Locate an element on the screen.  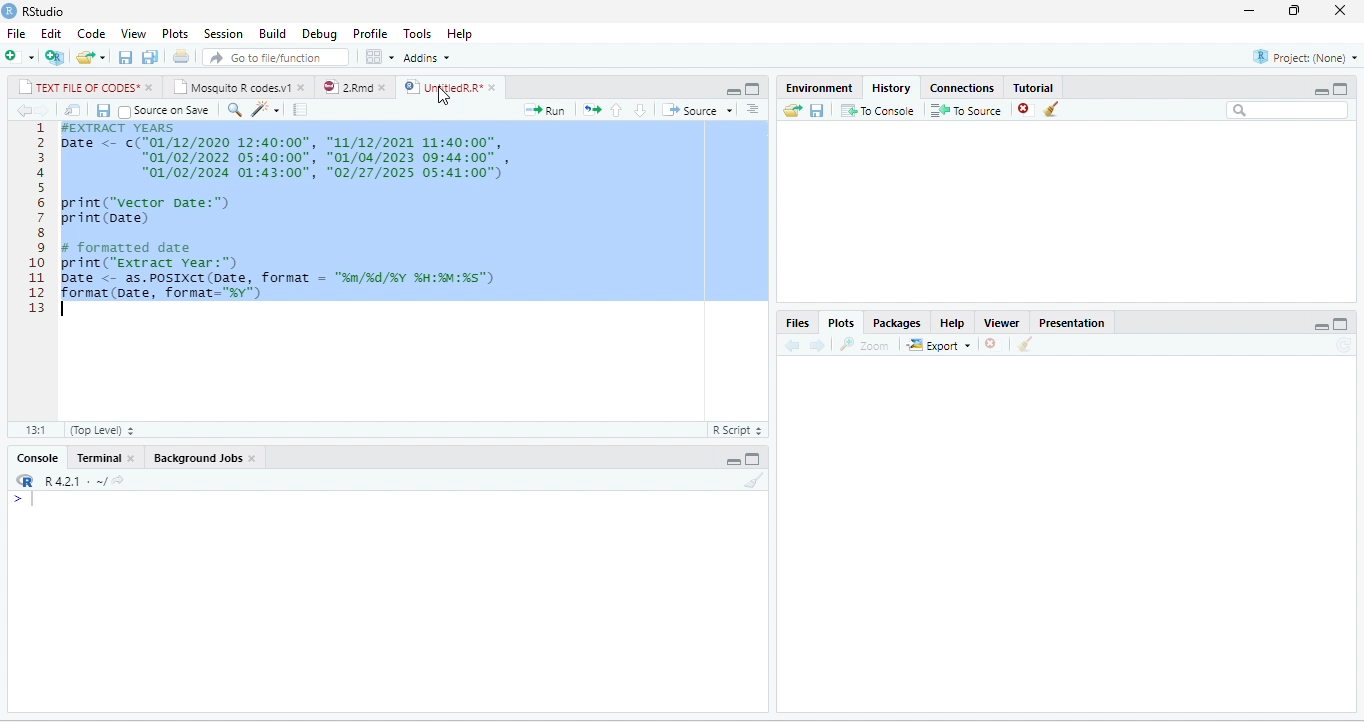
RStudio is located at coordinates (46, 12).